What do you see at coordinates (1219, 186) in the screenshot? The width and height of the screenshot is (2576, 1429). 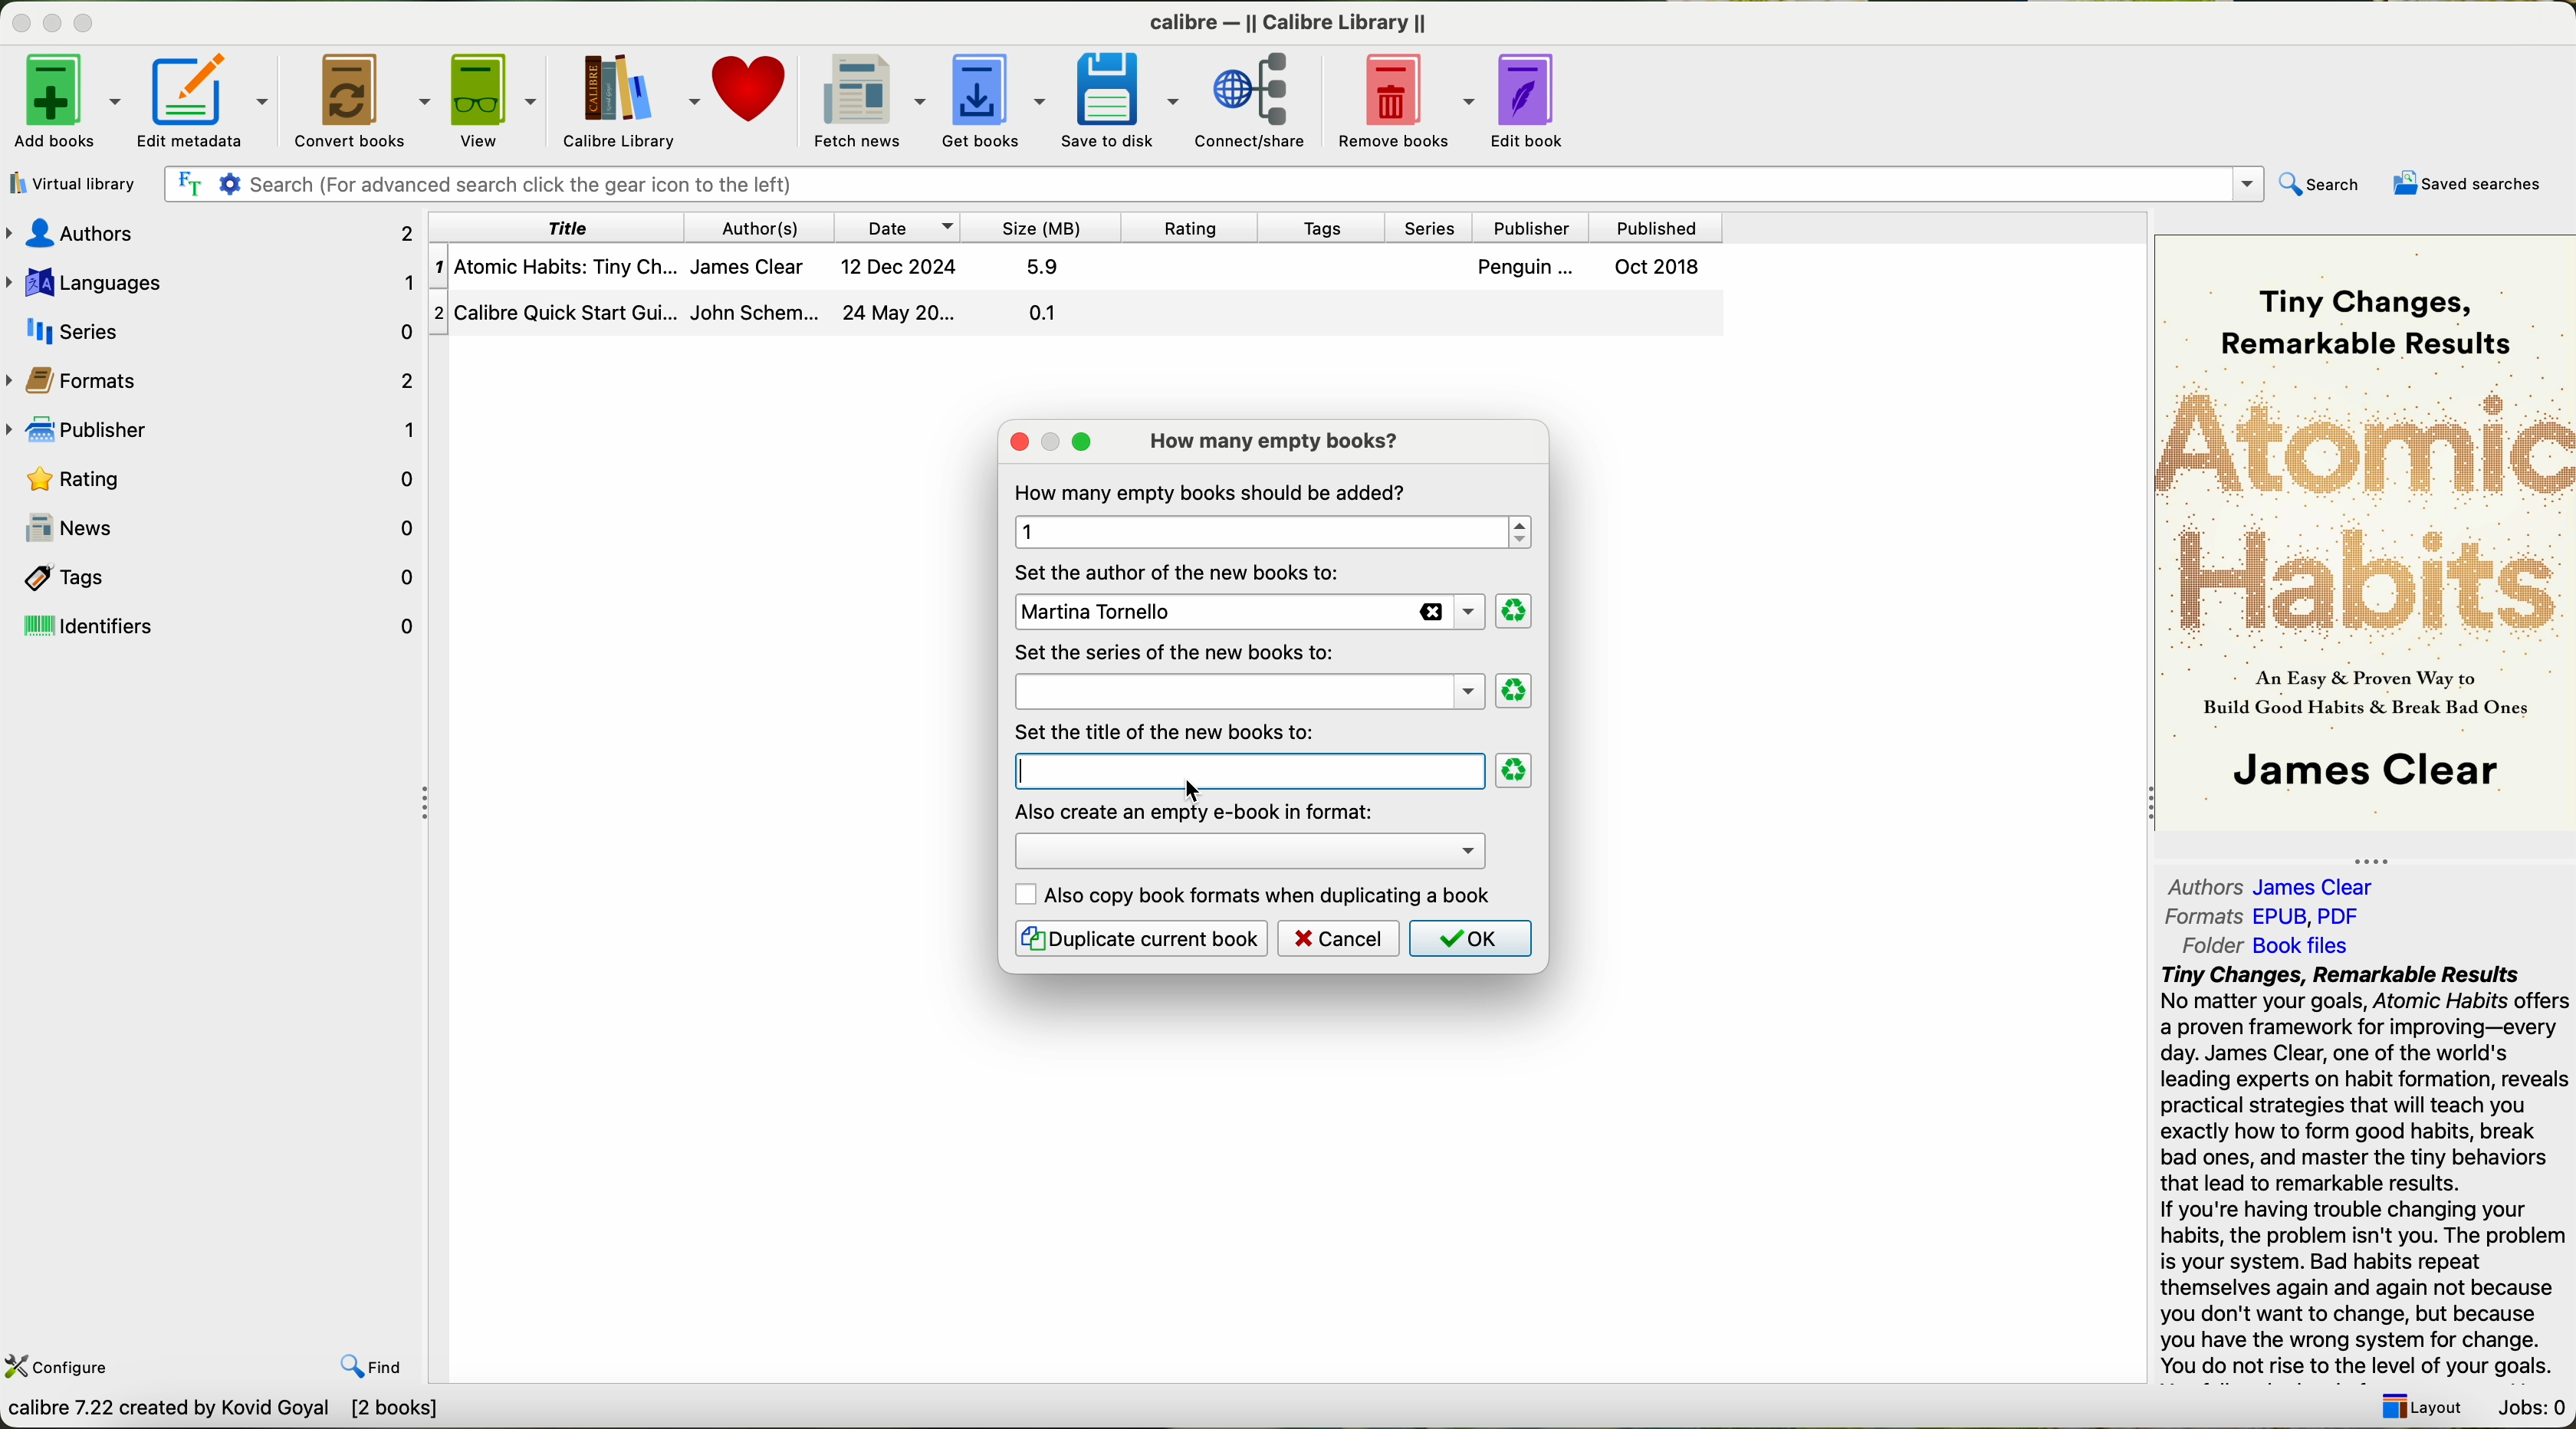 I see `search bar` at bounding box center [1219, 186].